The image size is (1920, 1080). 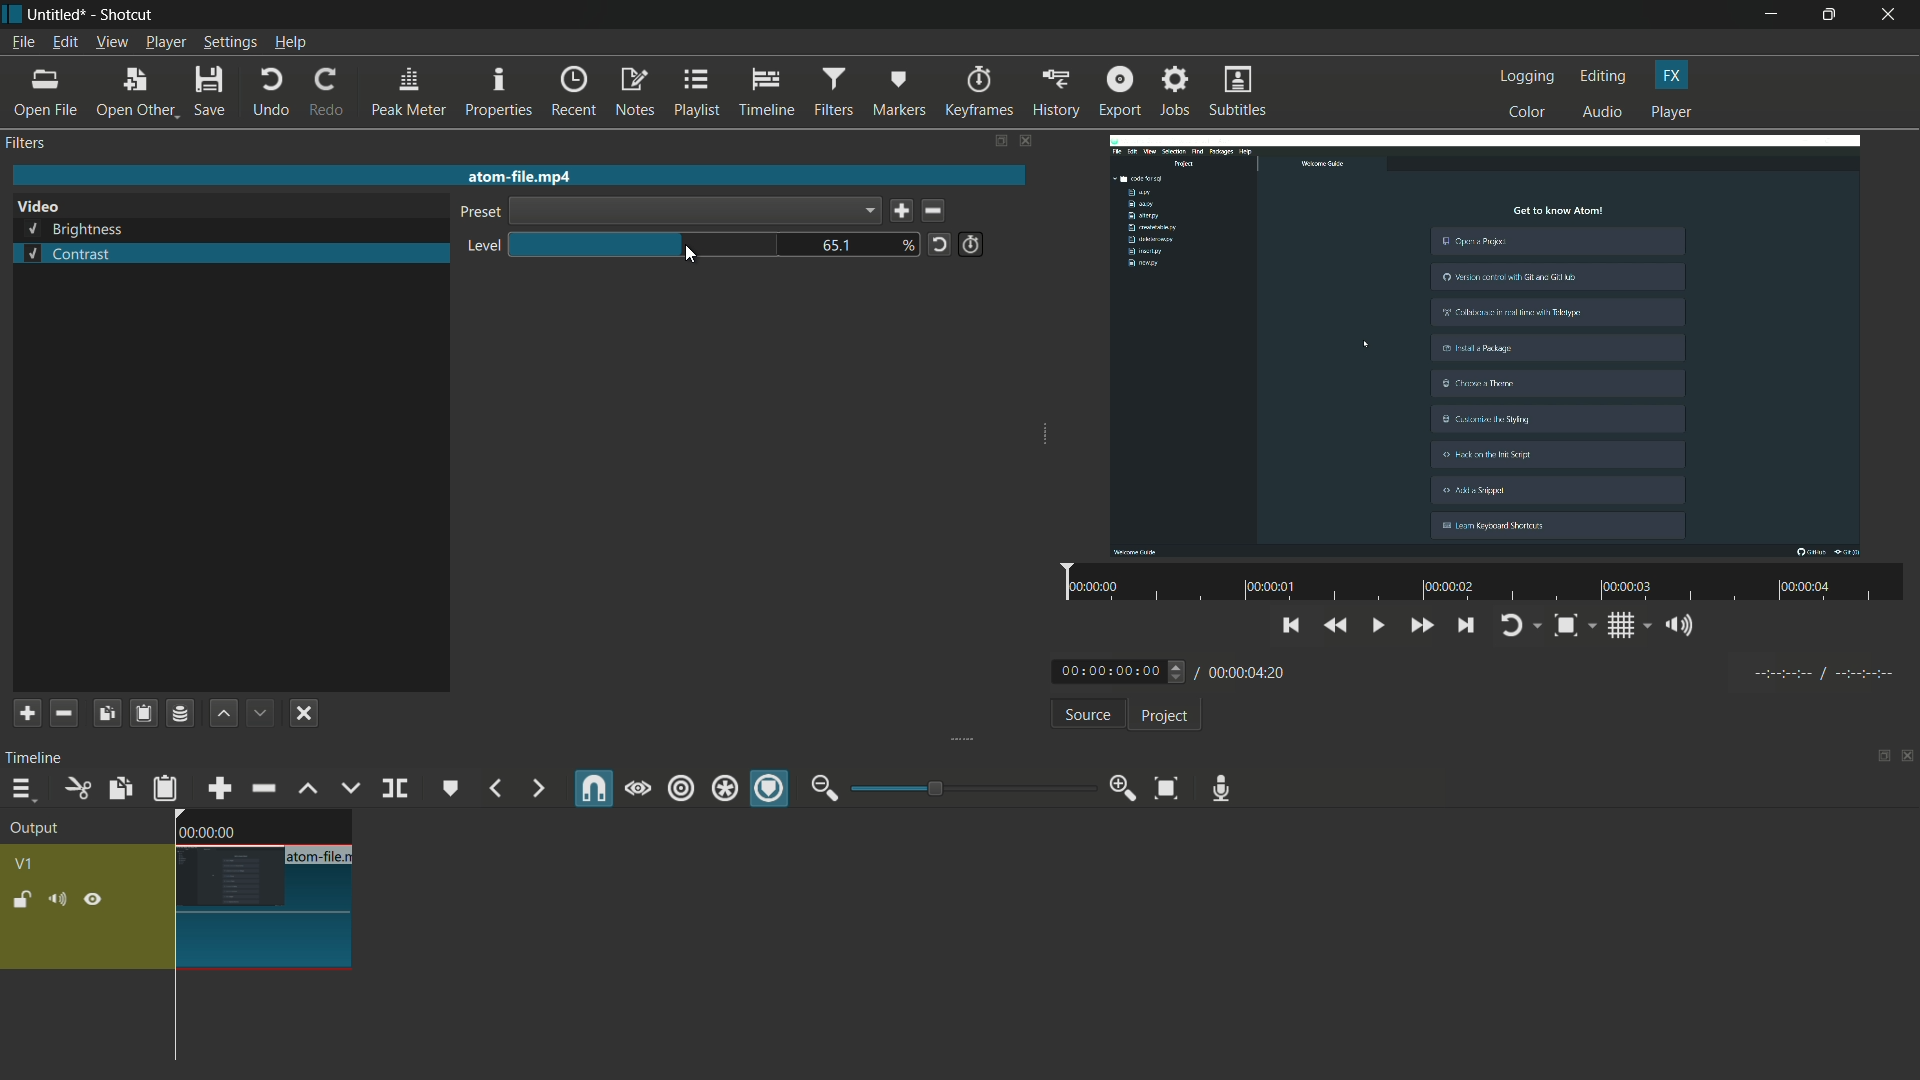 I want to click on Untitled (file name), so click(x=61, y=15).